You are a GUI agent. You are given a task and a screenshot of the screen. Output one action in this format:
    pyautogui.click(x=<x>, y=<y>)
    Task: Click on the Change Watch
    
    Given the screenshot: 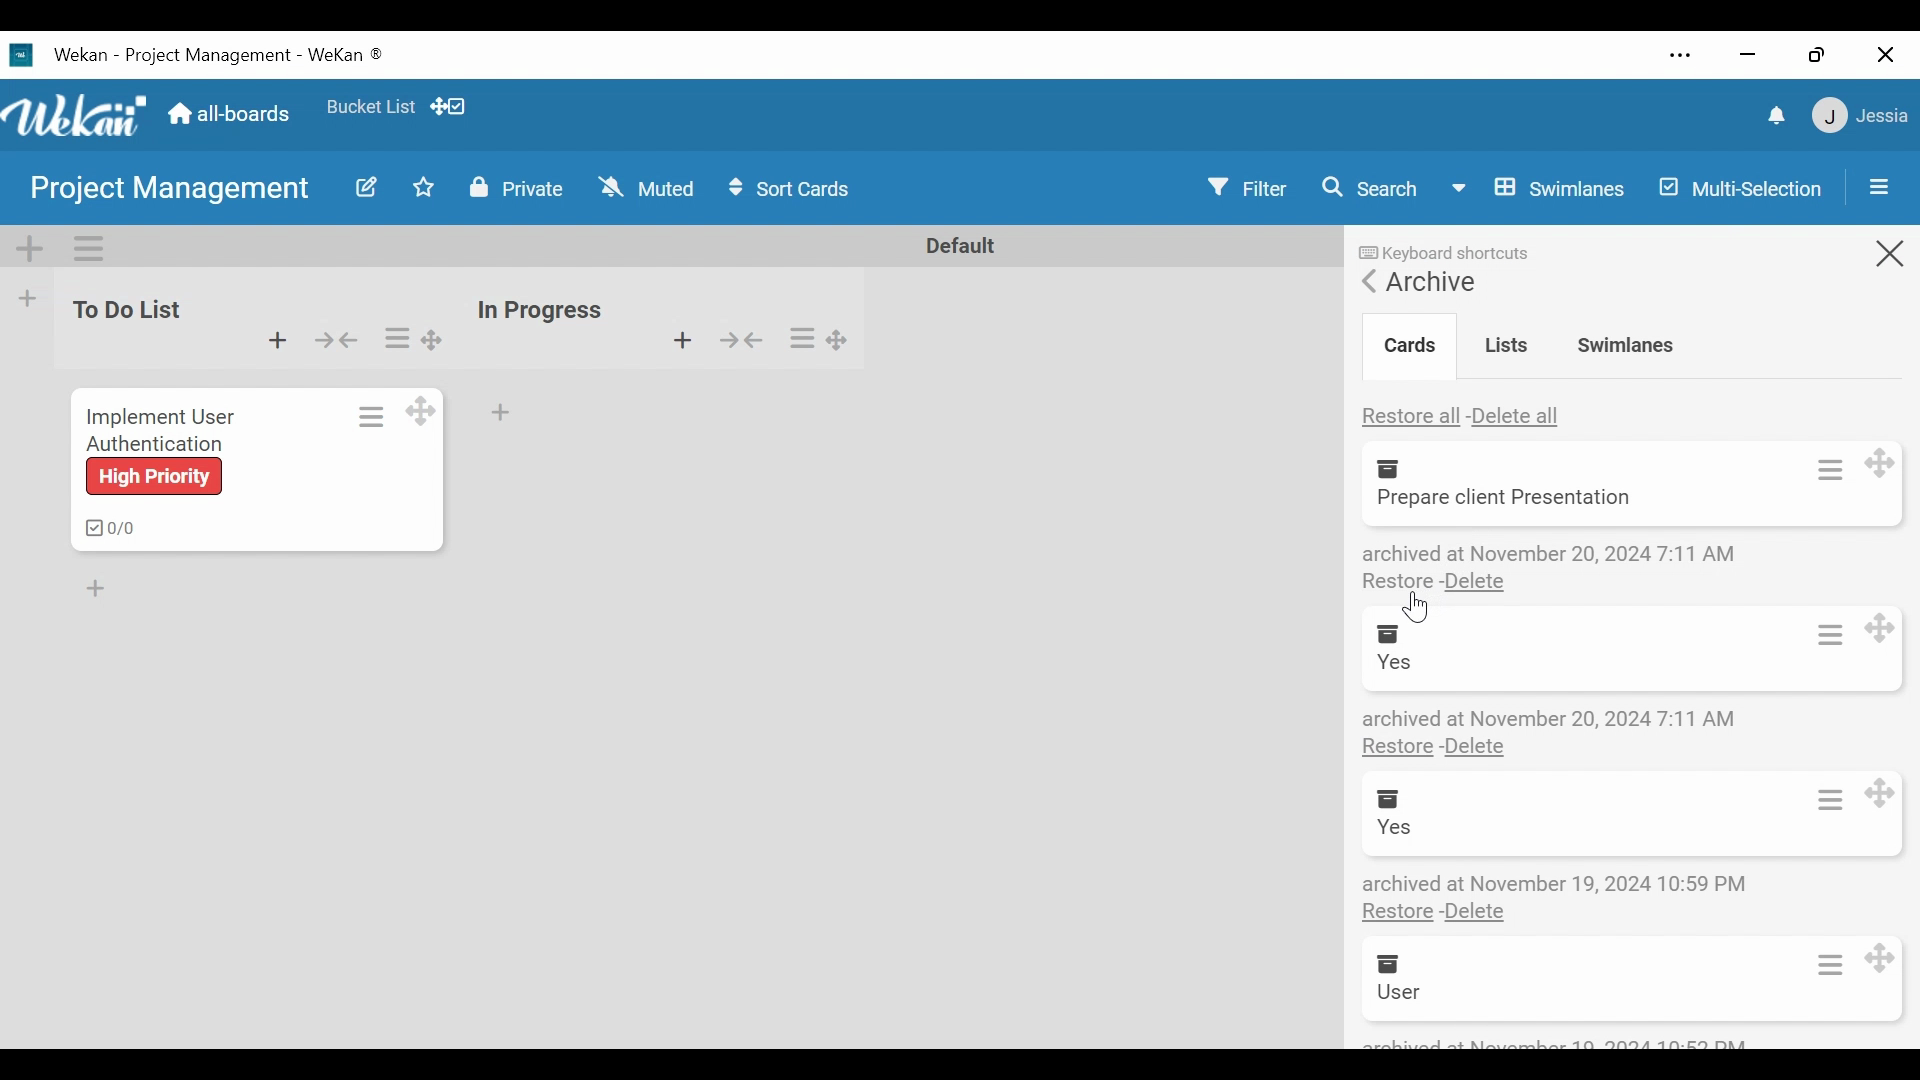 What is the action you would take?
    pyautogui.click(x=647, y=186)
    